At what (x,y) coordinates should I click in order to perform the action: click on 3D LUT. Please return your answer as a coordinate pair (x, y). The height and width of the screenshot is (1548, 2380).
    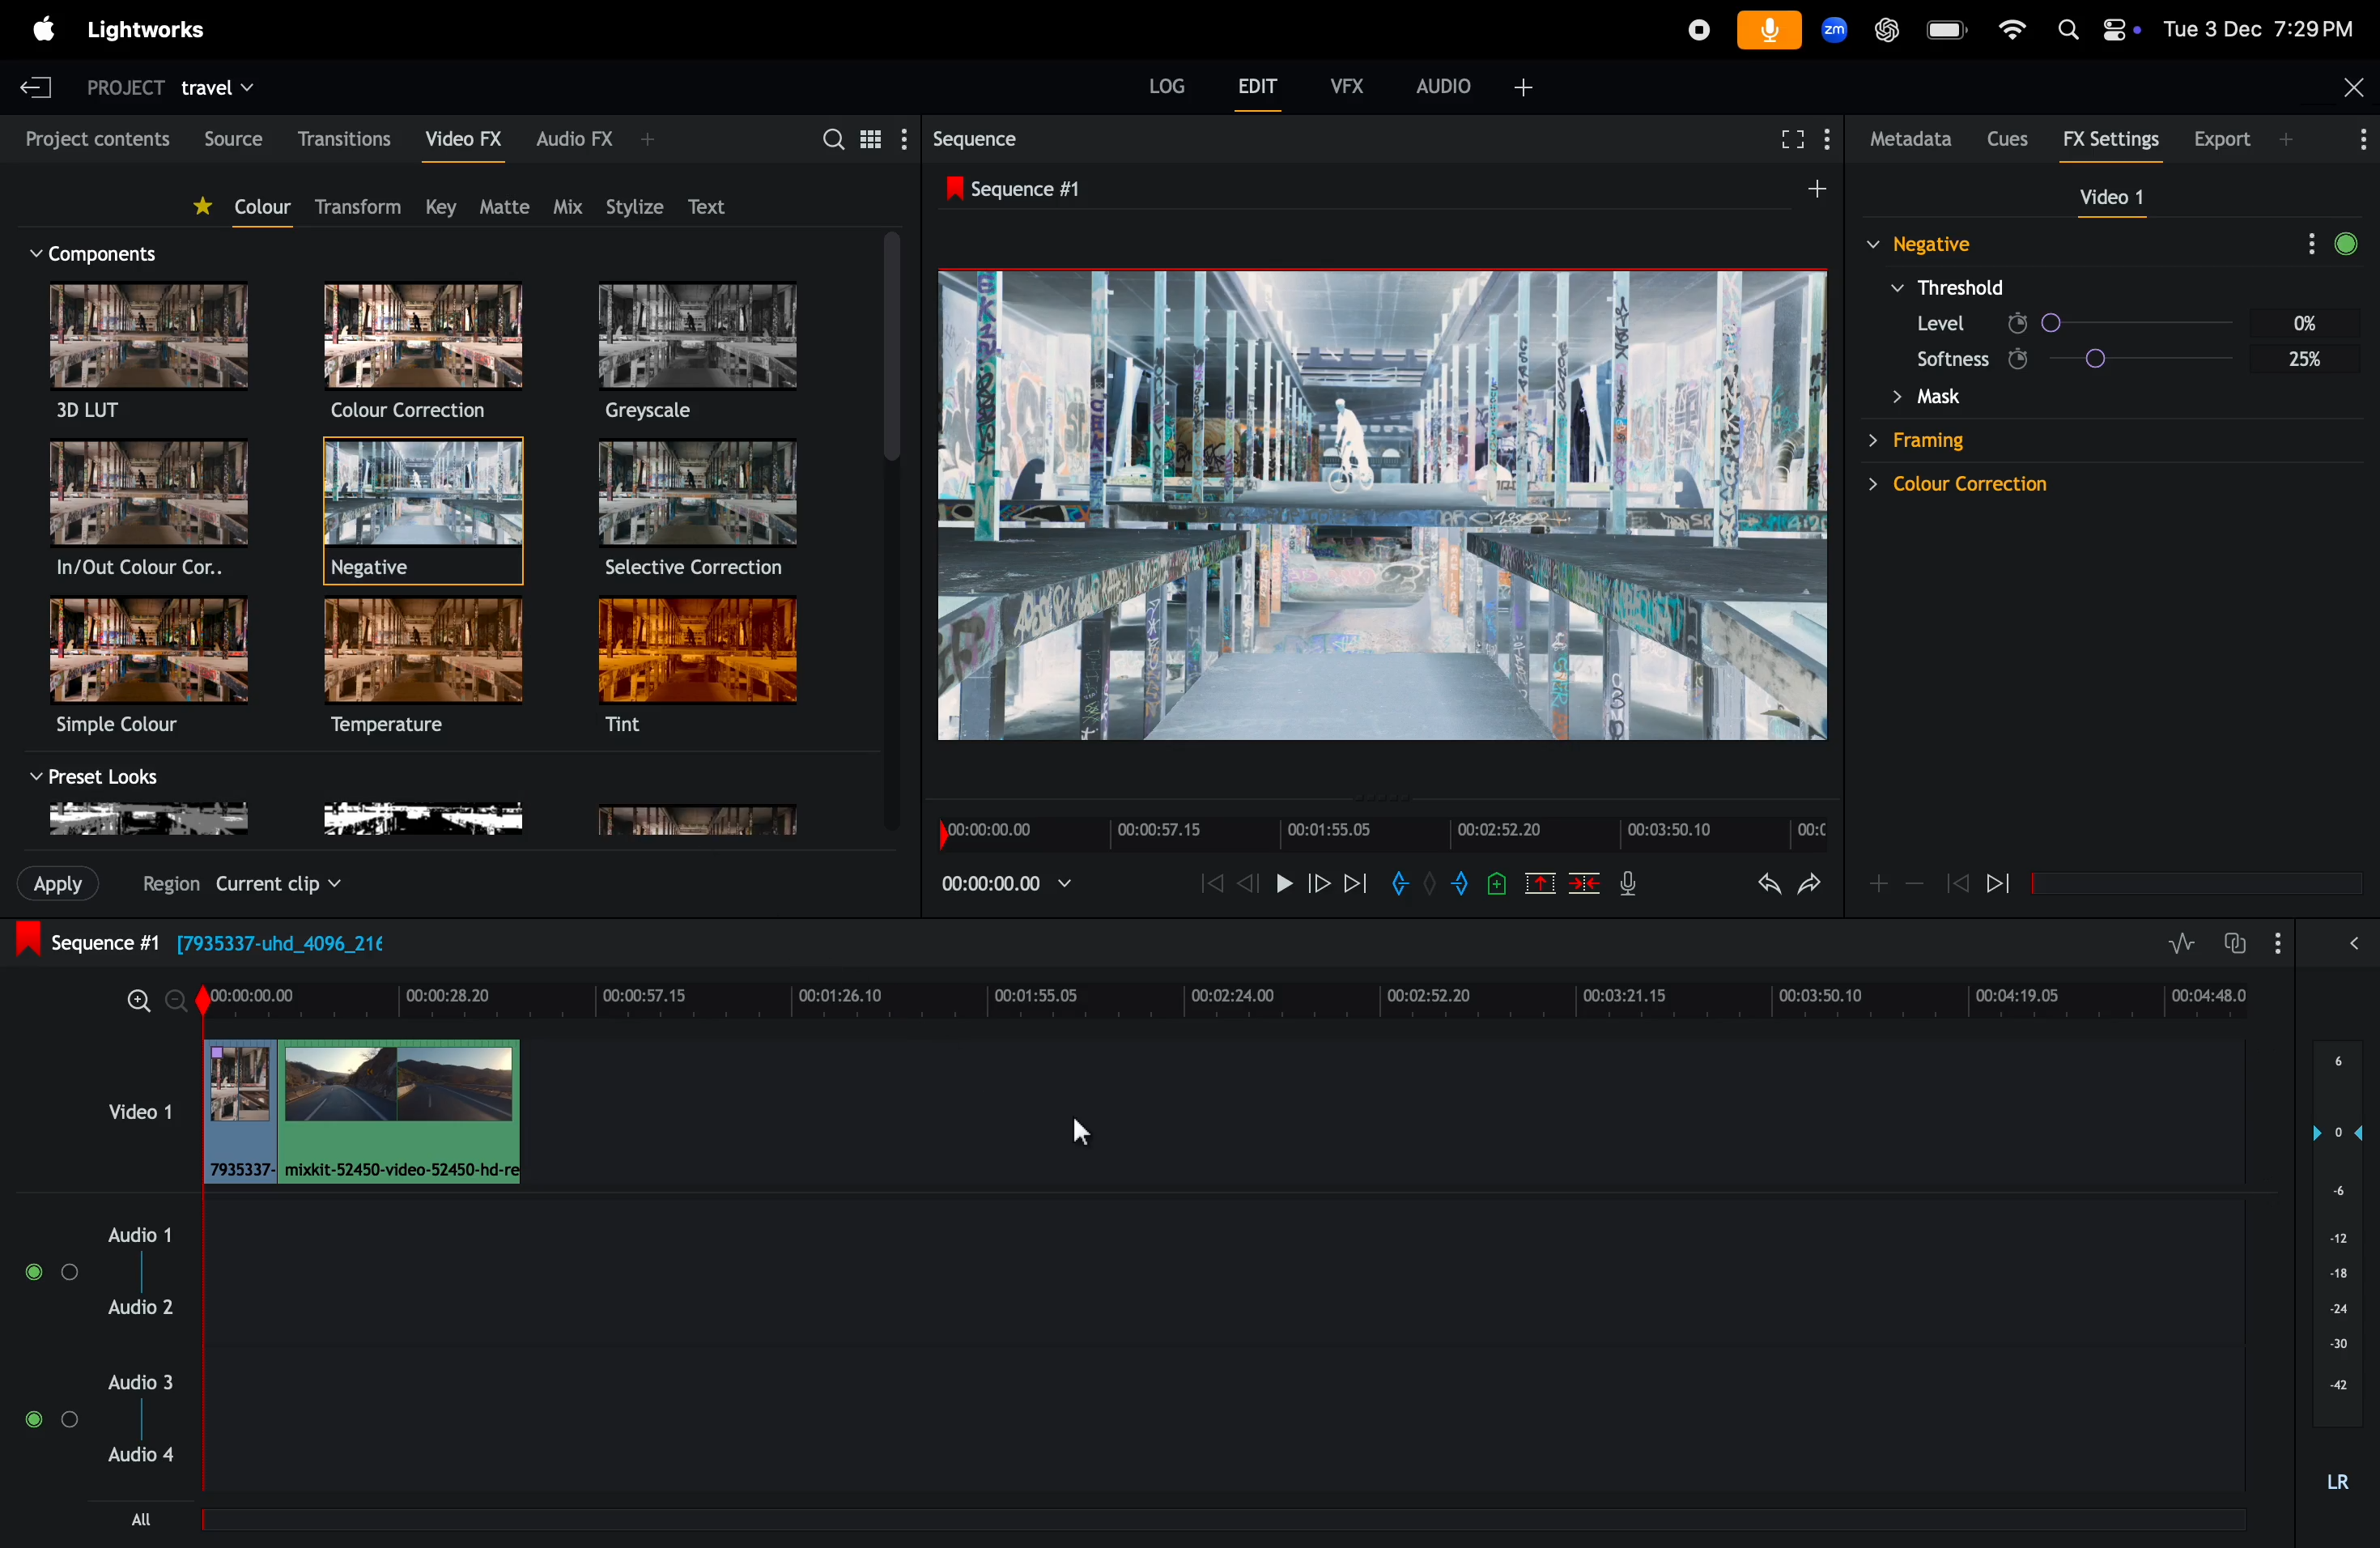
    Looking at the image, I should click on (146, 357).